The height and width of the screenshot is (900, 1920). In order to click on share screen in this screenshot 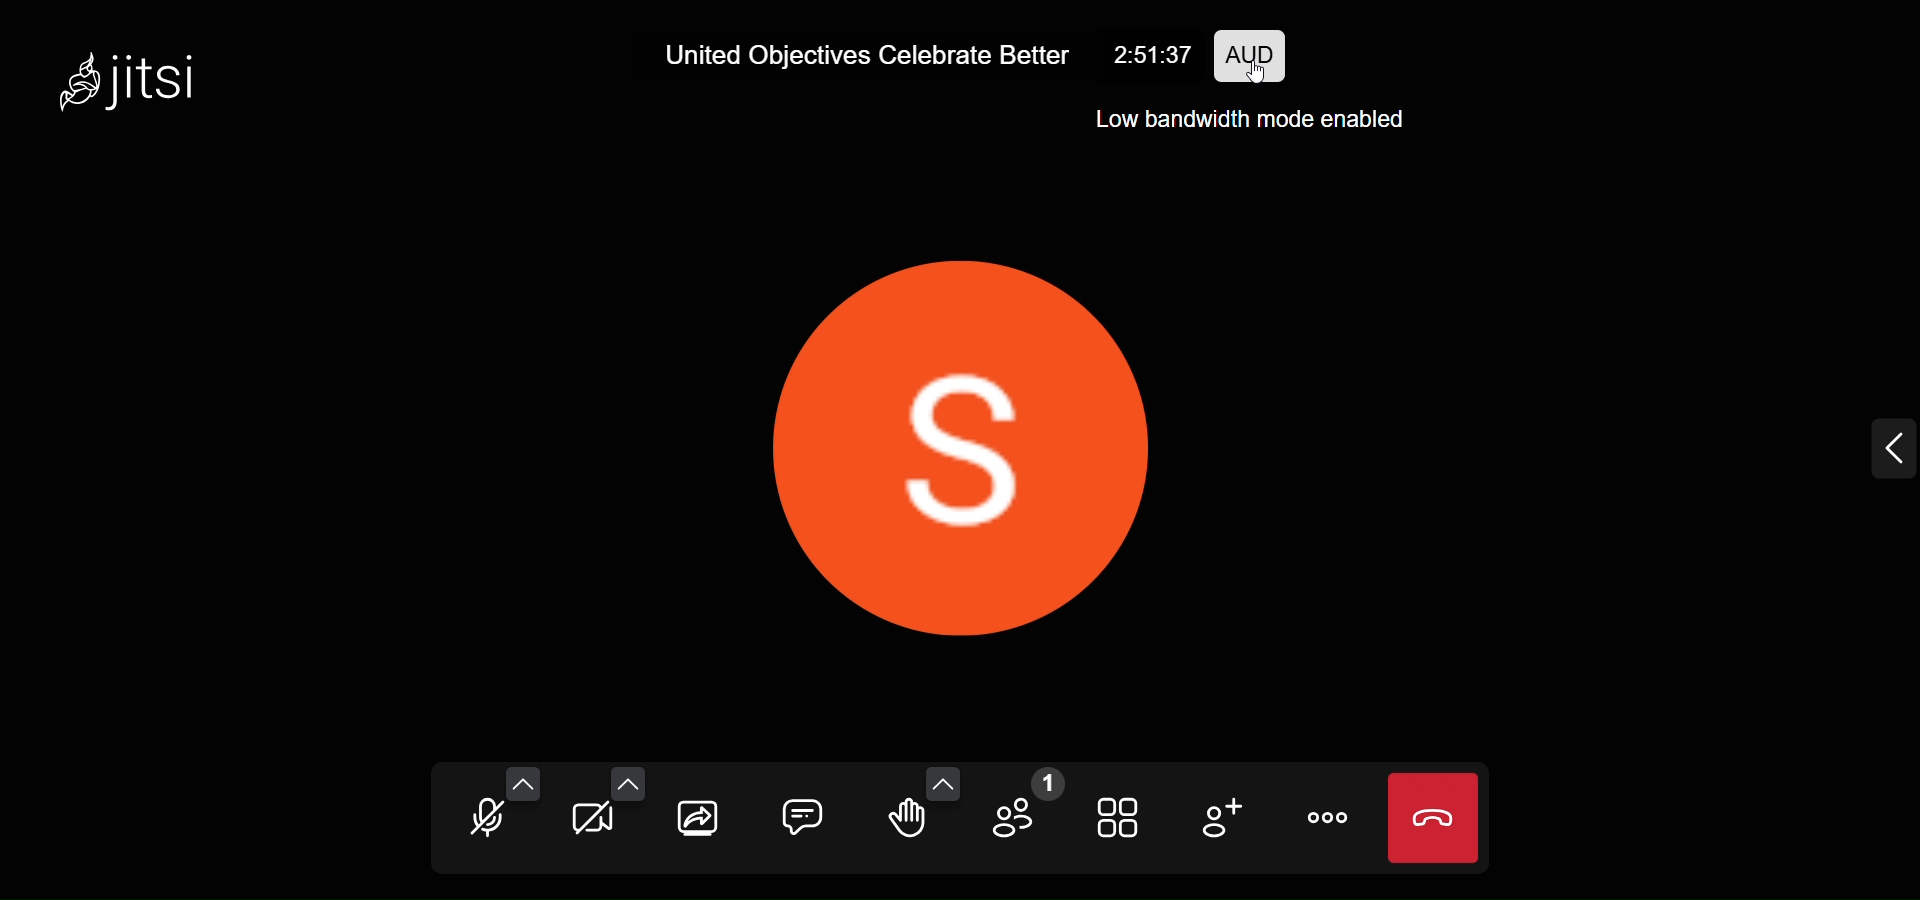, I will do `click(702, 818)`.